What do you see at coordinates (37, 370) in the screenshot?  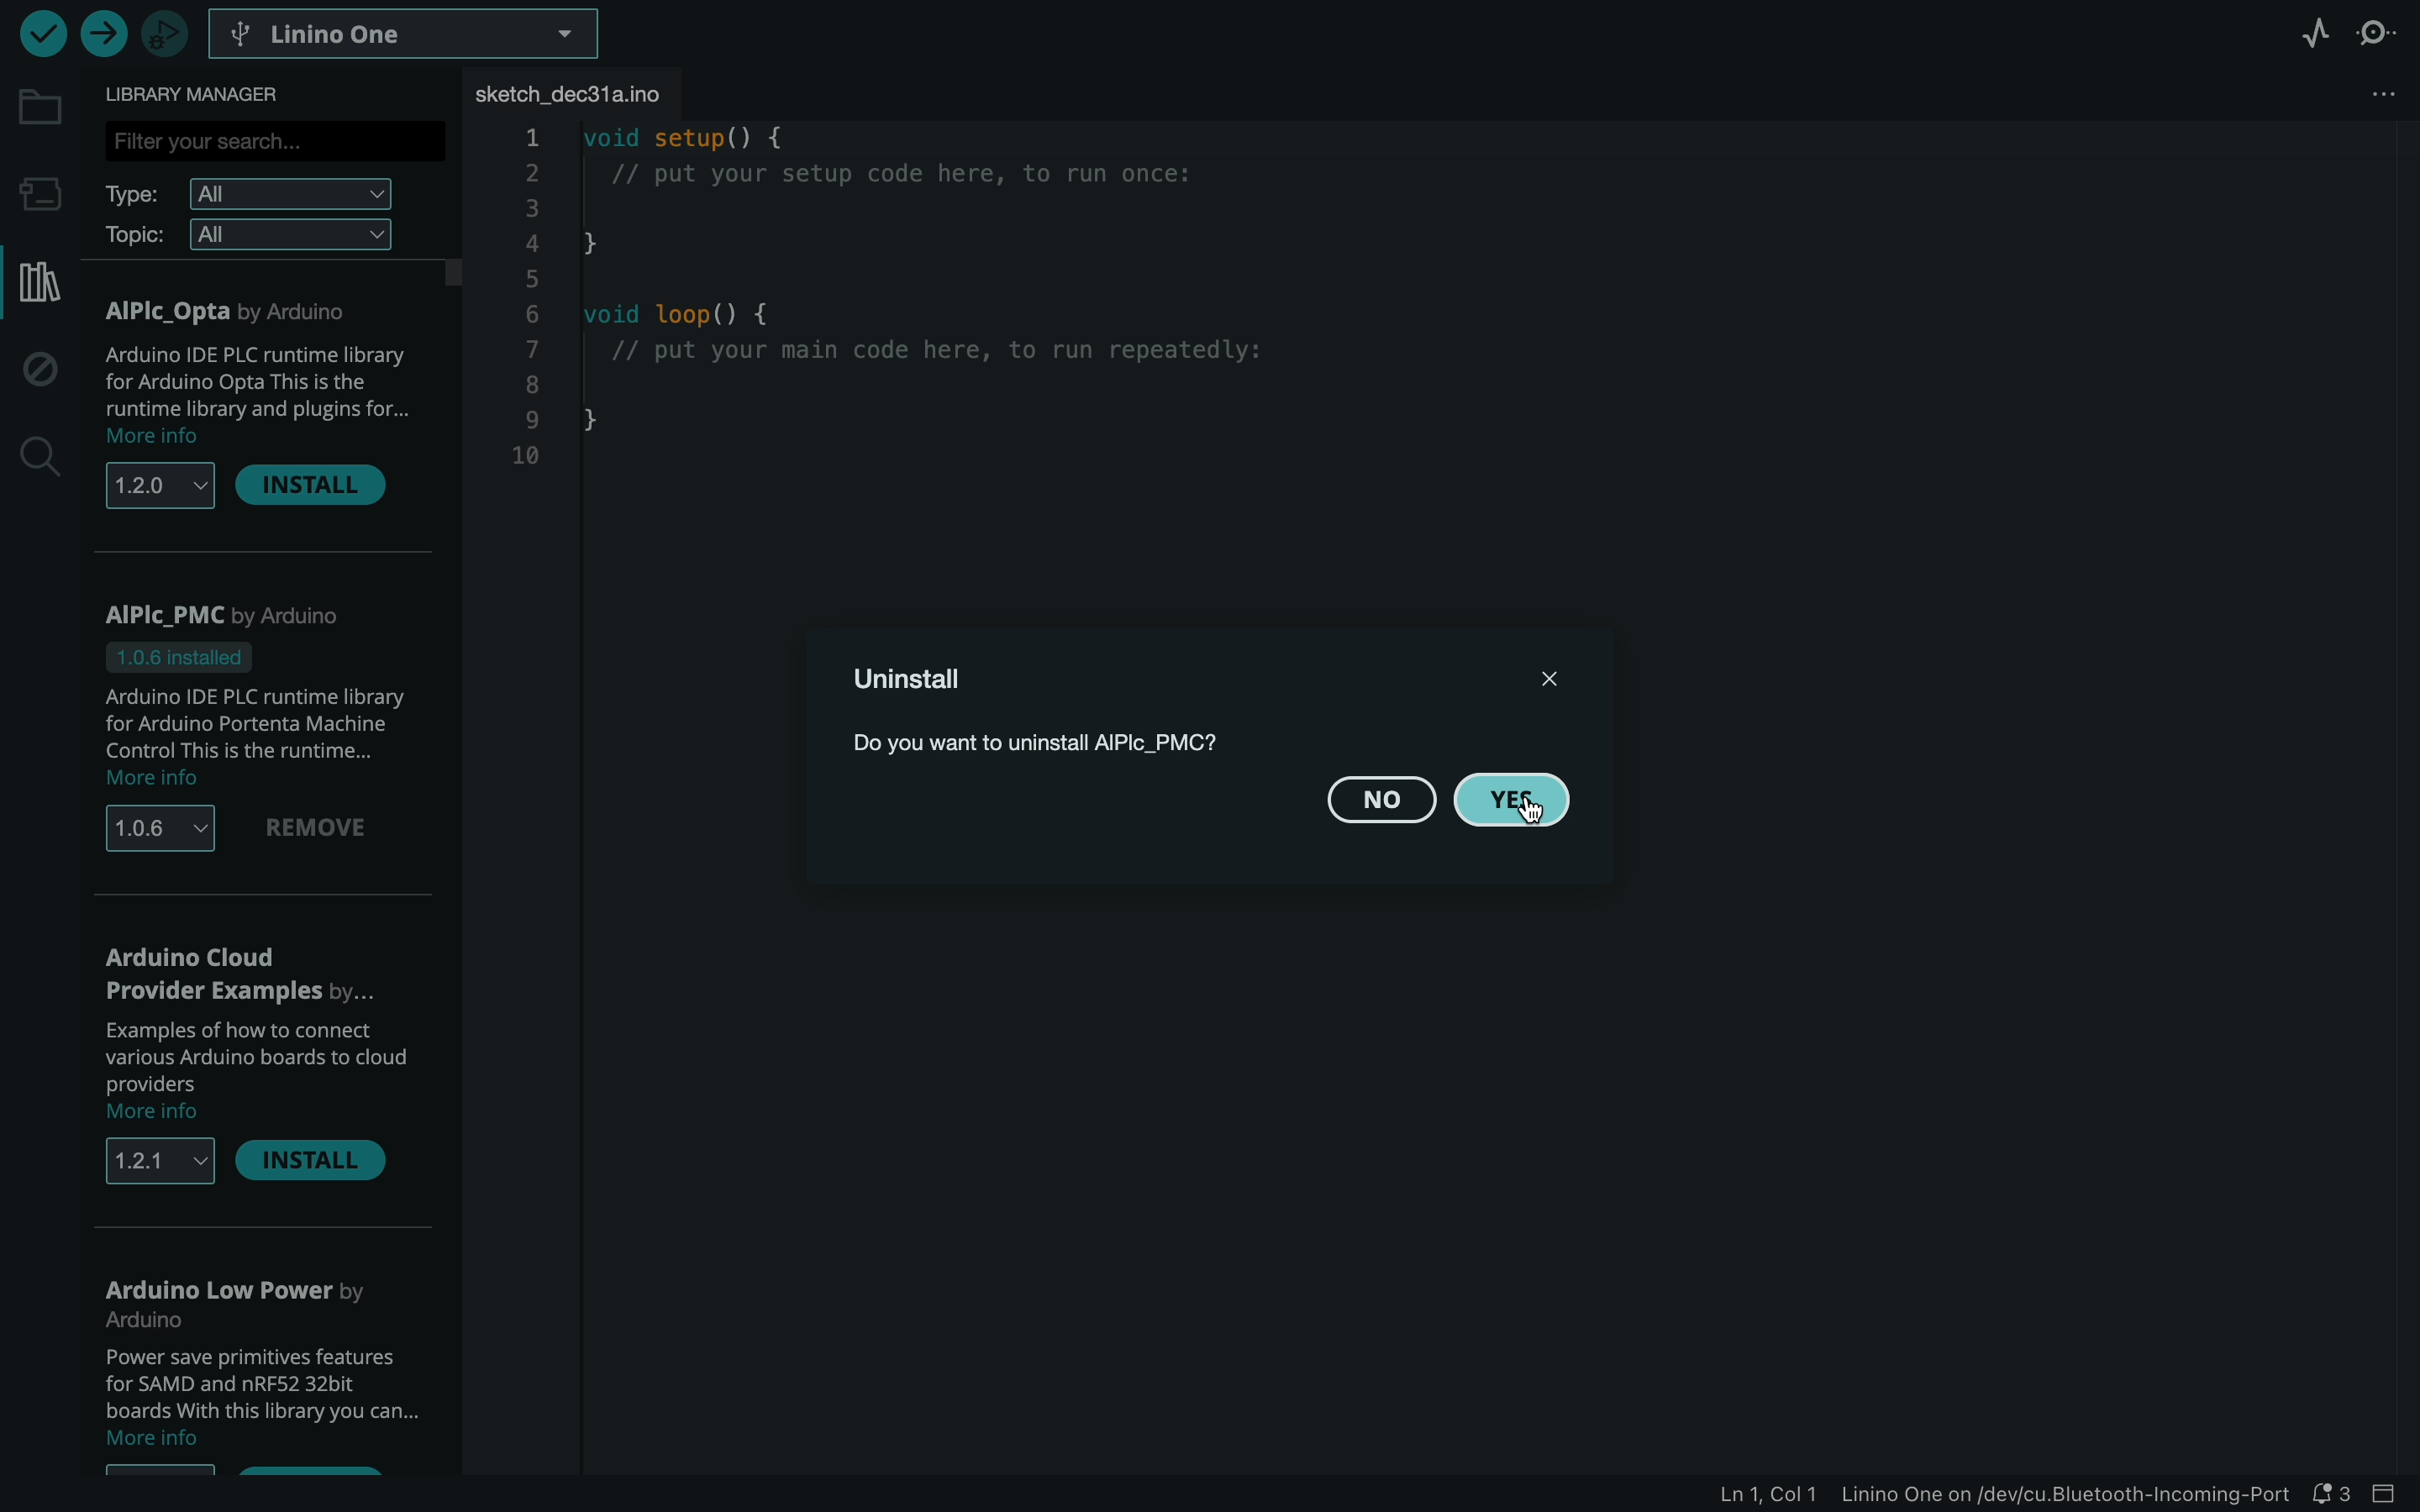 I see `debug` at bounding box center [37, 370].